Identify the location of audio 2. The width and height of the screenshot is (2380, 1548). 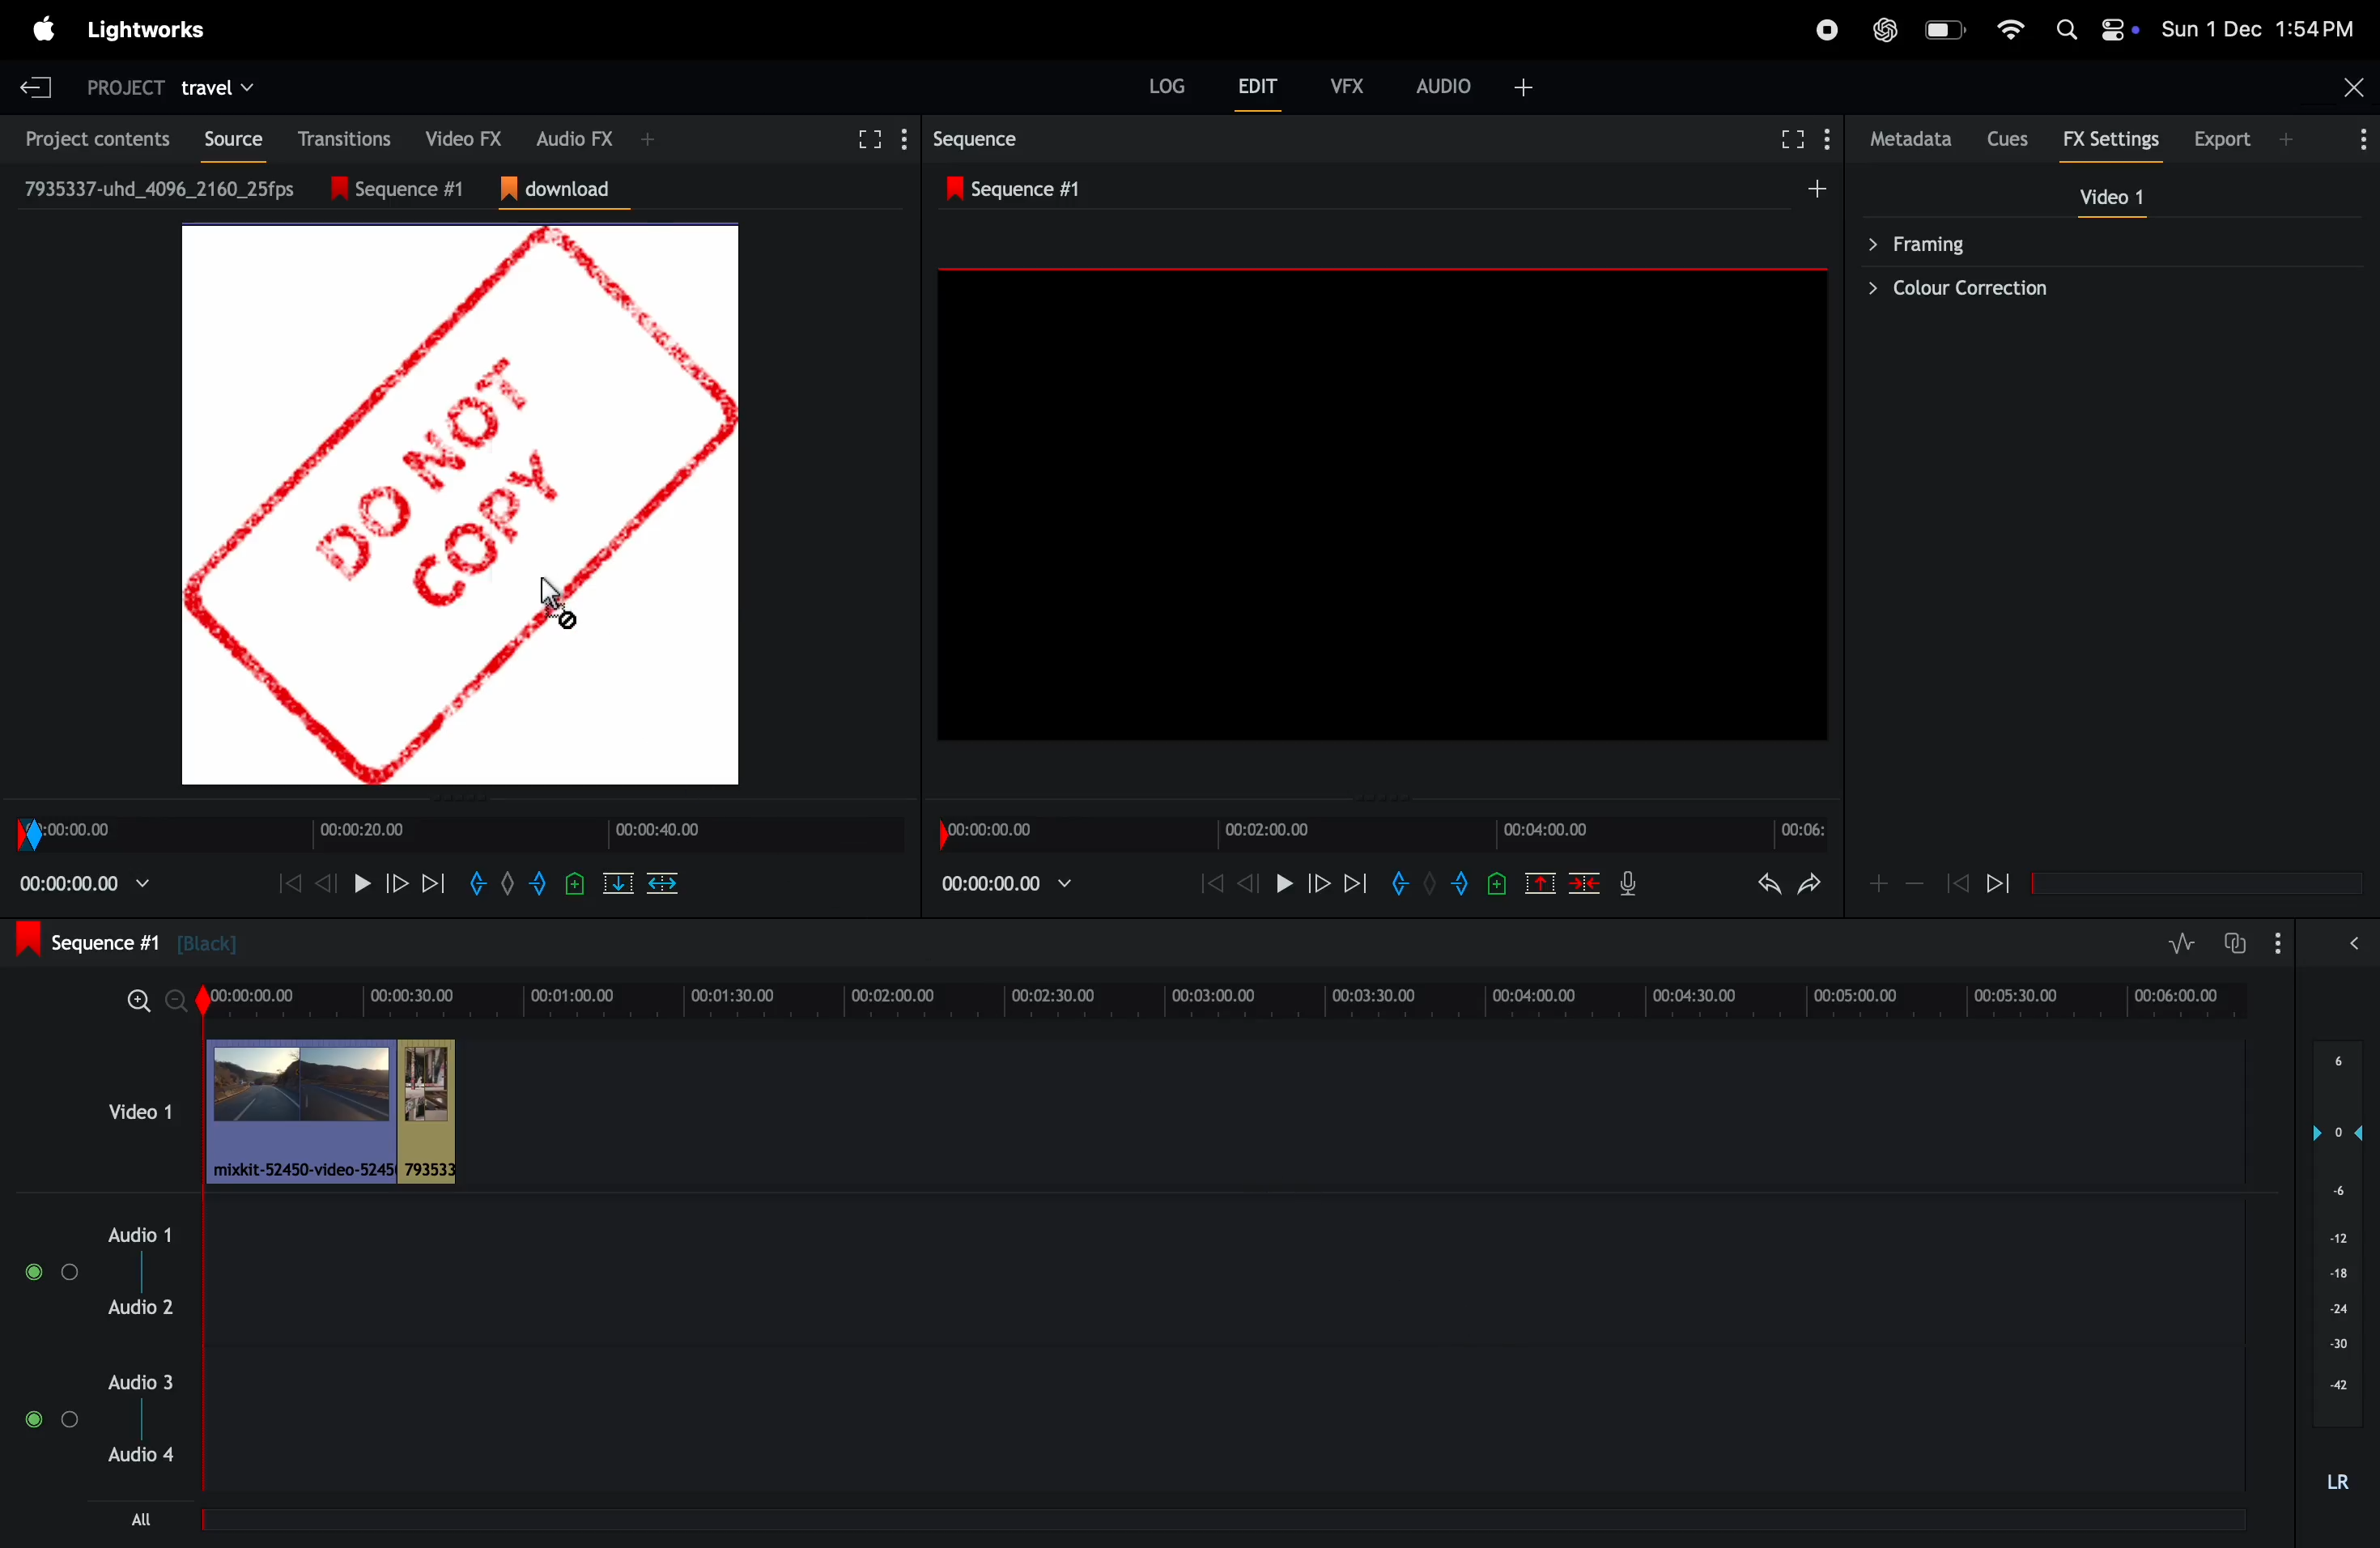
(140, 1306).